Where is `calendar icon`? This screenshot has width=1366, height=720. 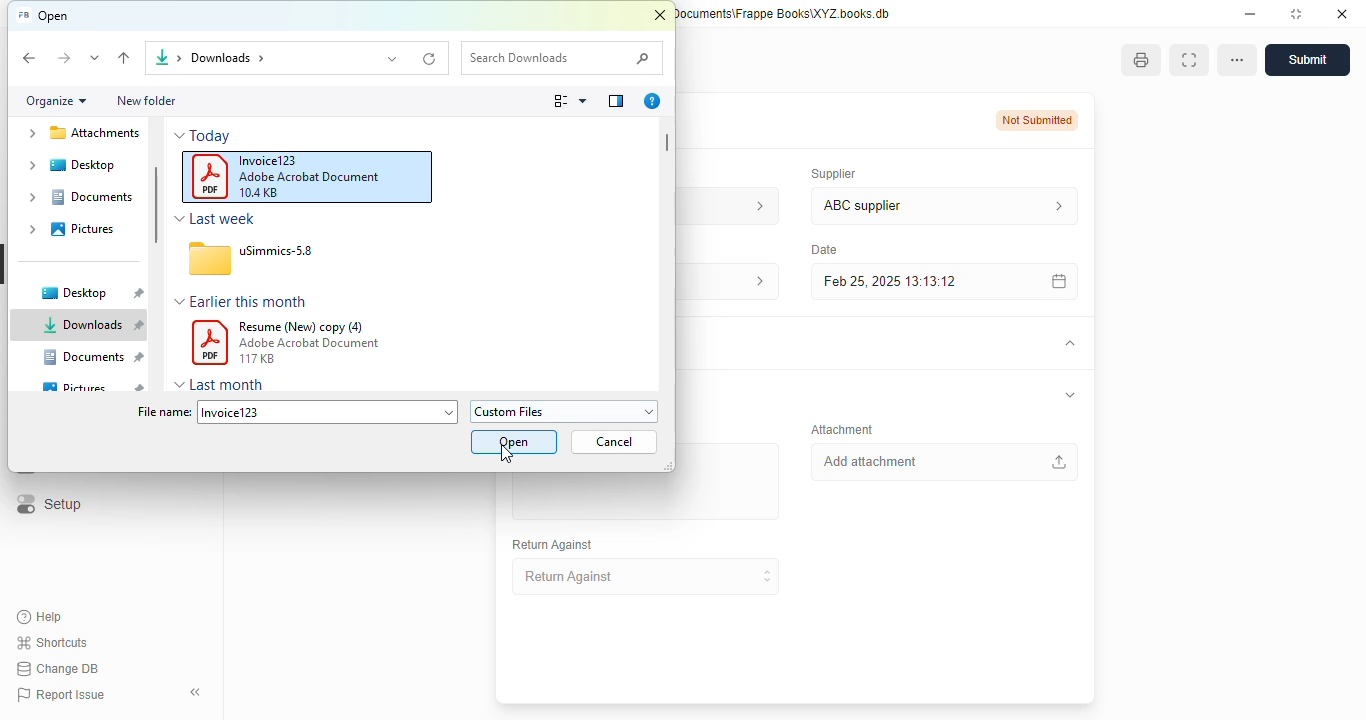
calendar icon is located at coordinates (1055, 281).